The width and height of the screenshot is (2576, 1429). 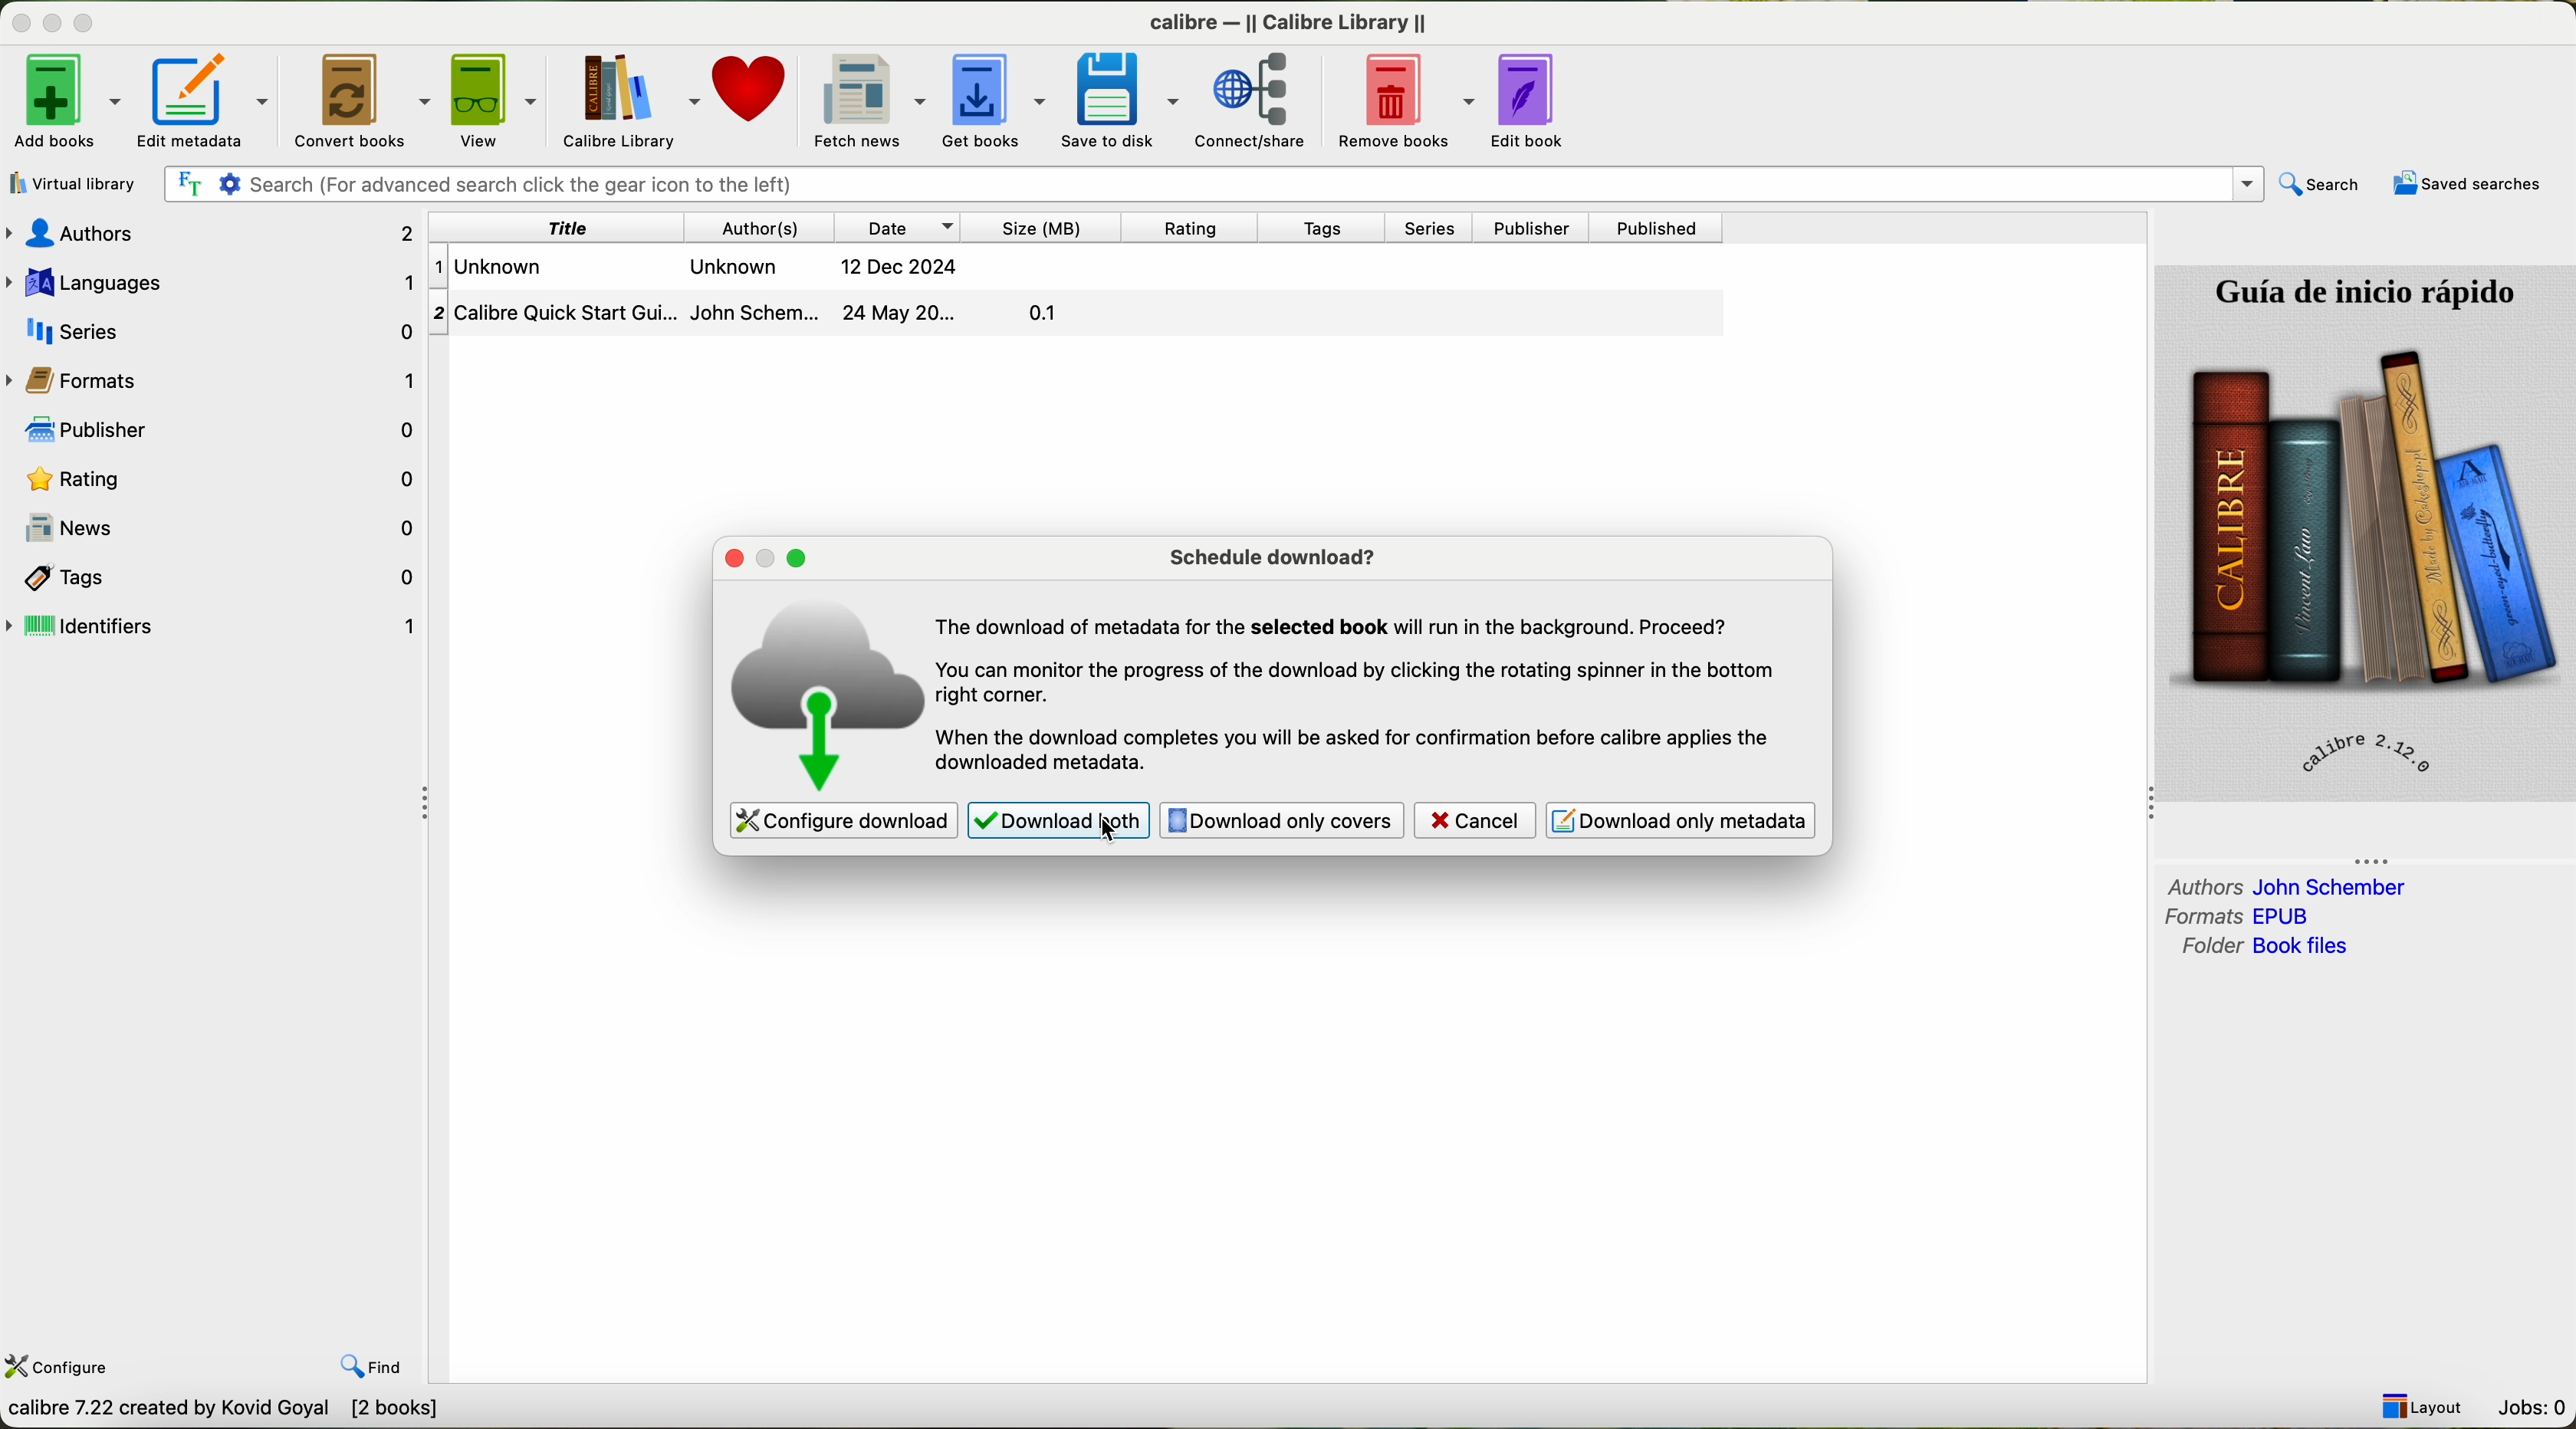 What do you see at coordinates (100, 382) in the screenshot?
I see `format` at bounding box center [100, 382].